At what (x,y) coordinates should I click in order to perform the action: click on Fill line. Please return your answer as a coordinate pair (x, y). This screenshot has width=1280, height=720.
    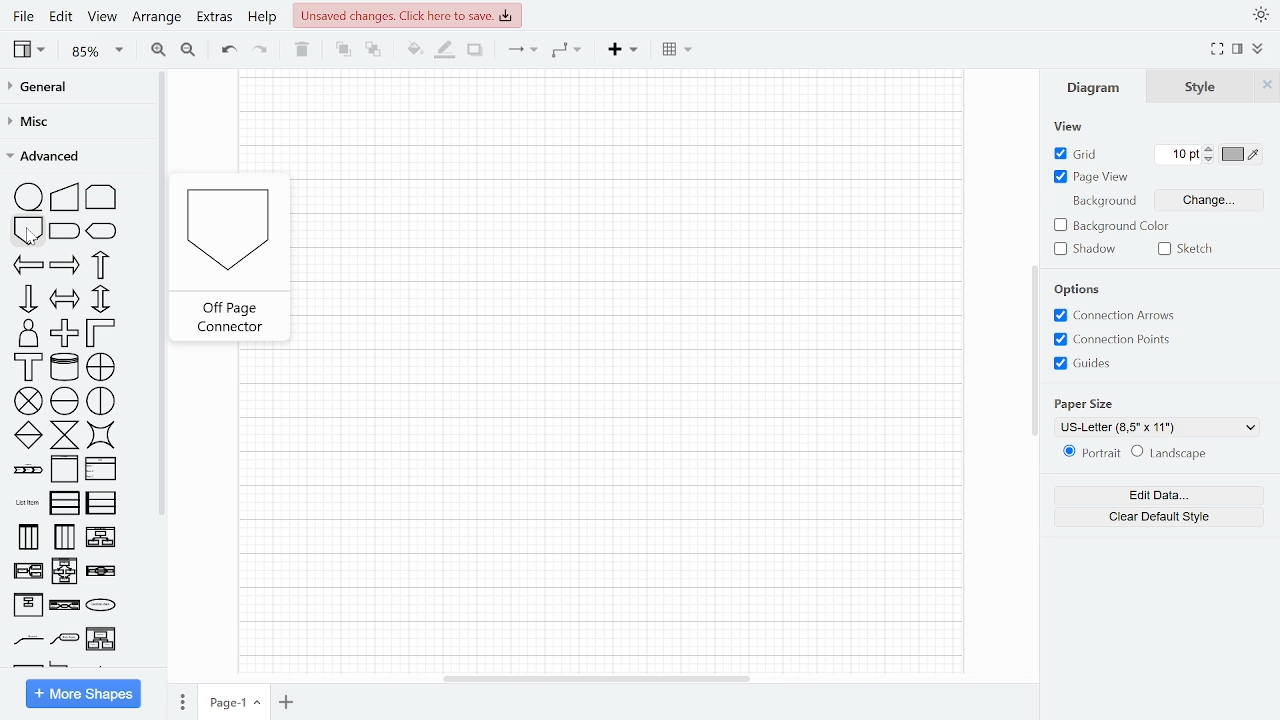
    Looking at the image, I should click on (444, 52).